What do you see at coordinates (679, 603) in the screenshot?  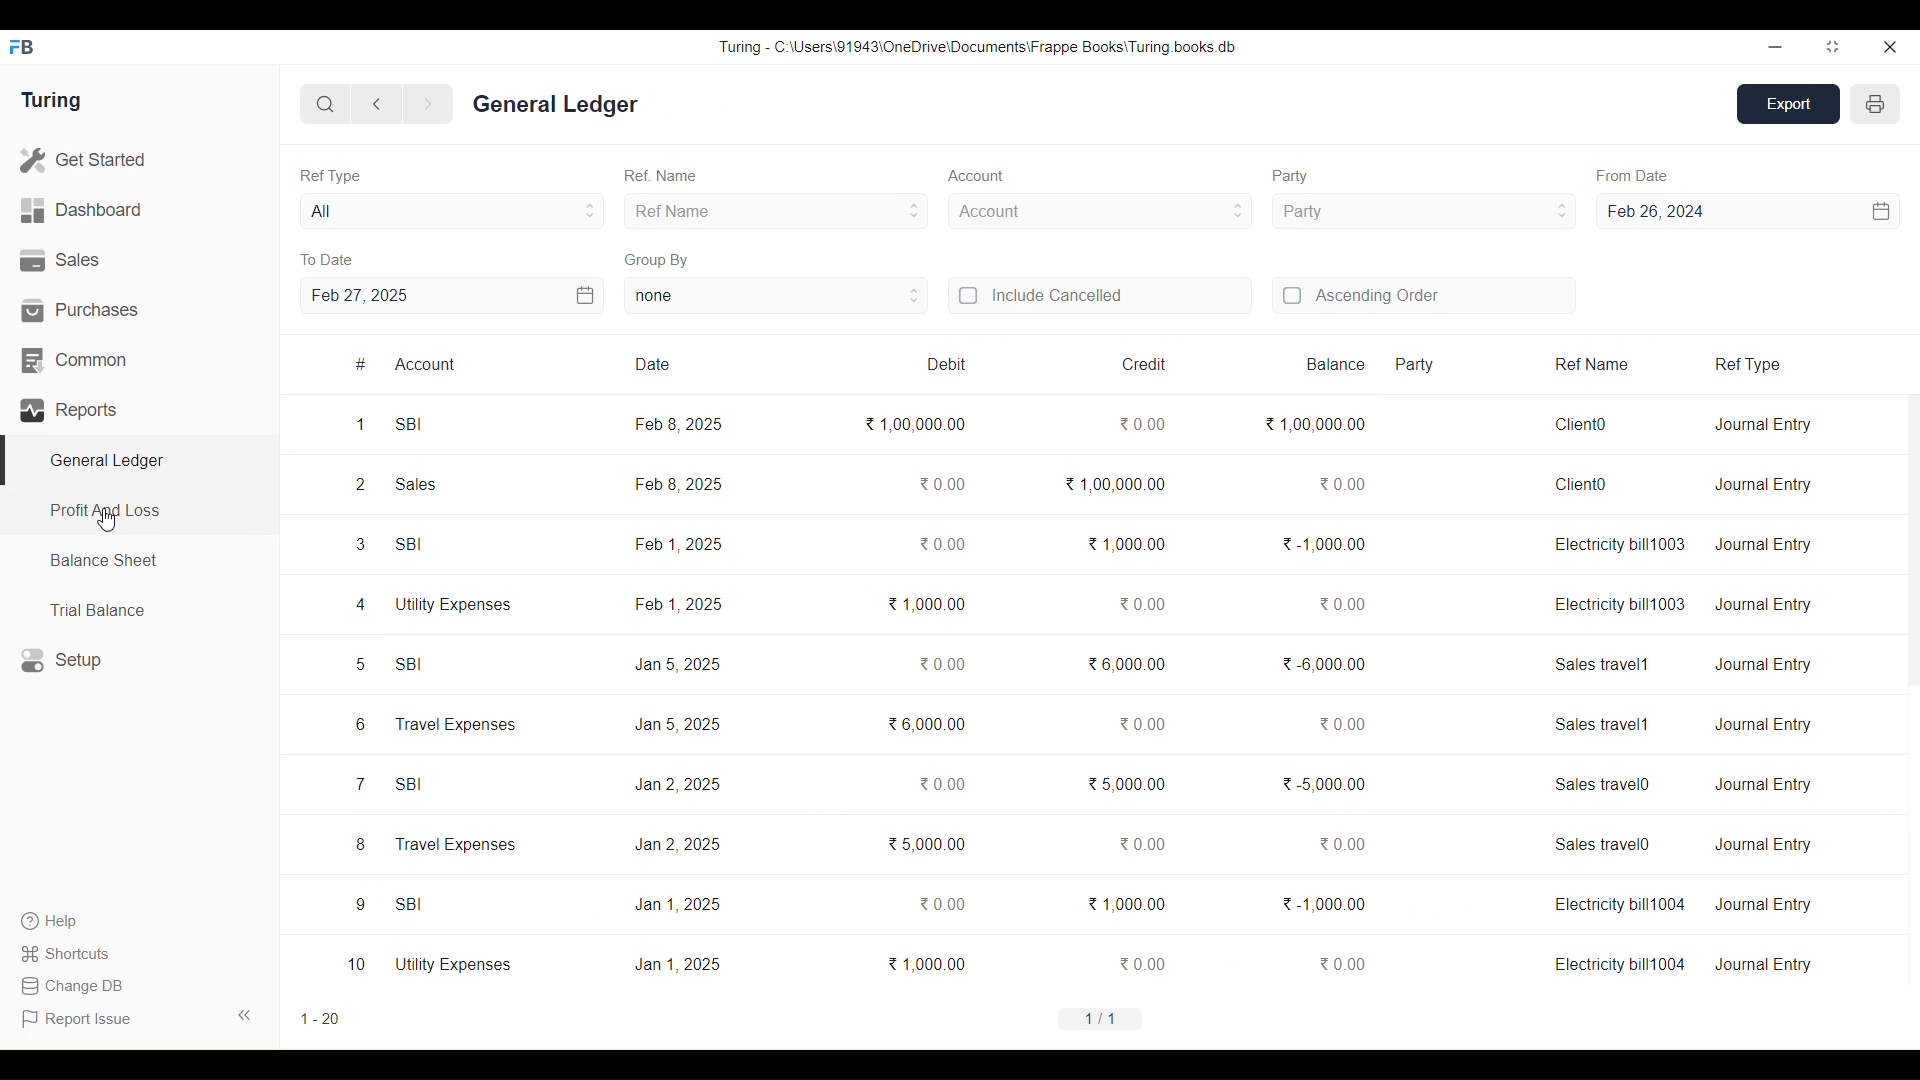 I see `Feb 1, 2025` at bounding box center [679, 603].